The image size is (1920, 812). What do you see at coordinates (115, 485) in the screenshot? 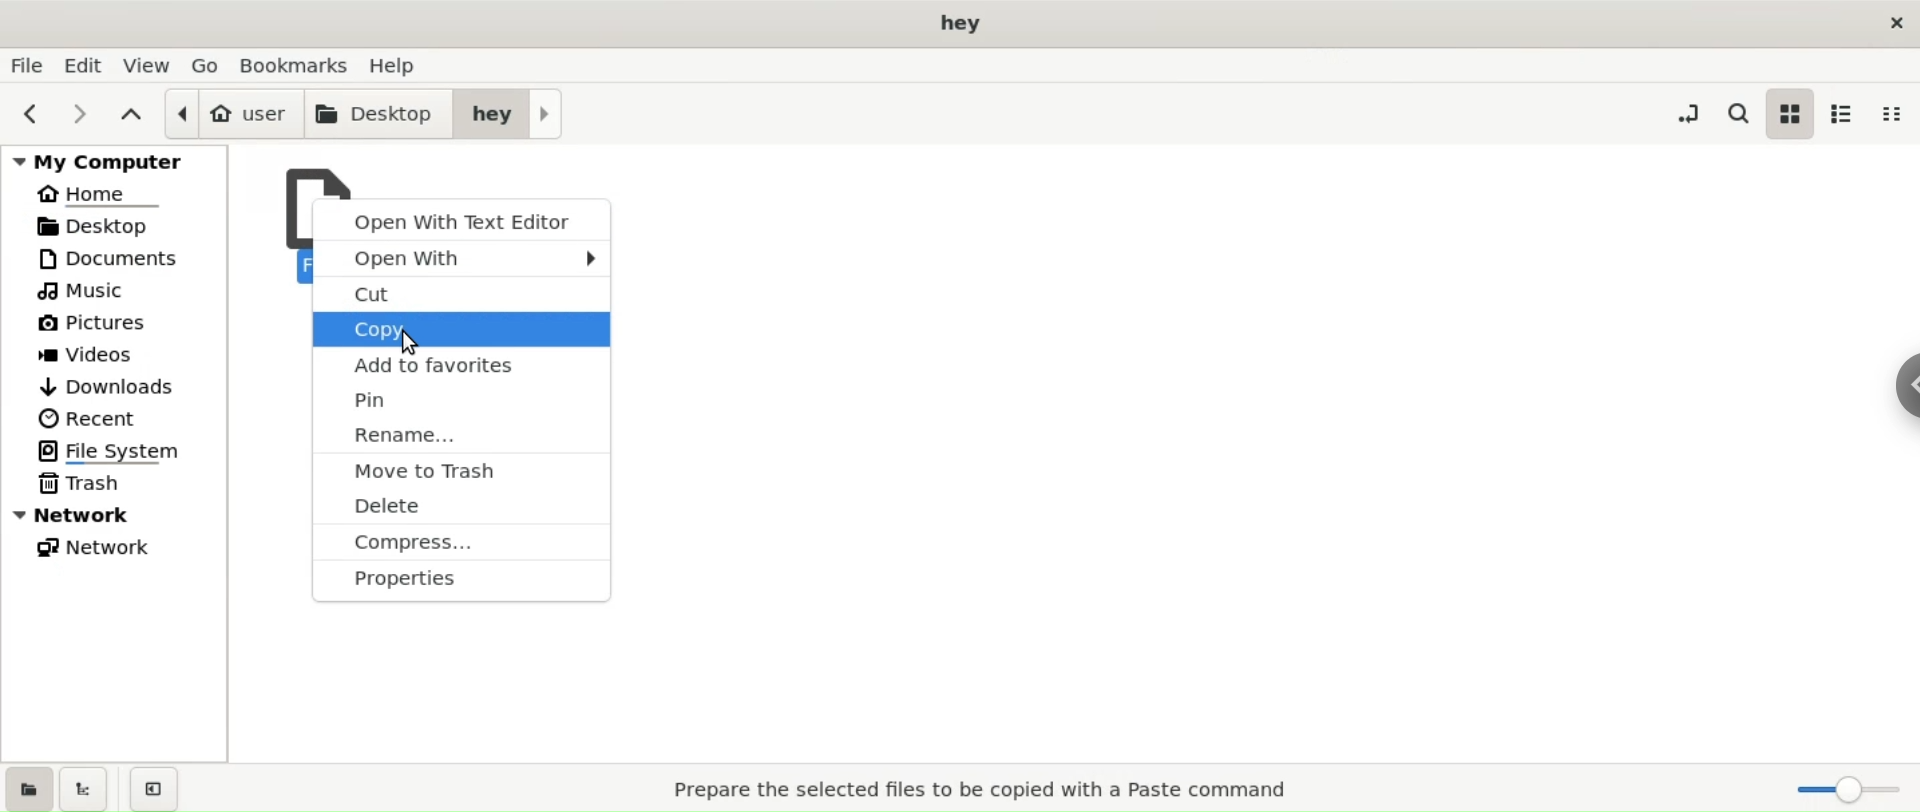
I see `trash` at bounding box center [115, 485].